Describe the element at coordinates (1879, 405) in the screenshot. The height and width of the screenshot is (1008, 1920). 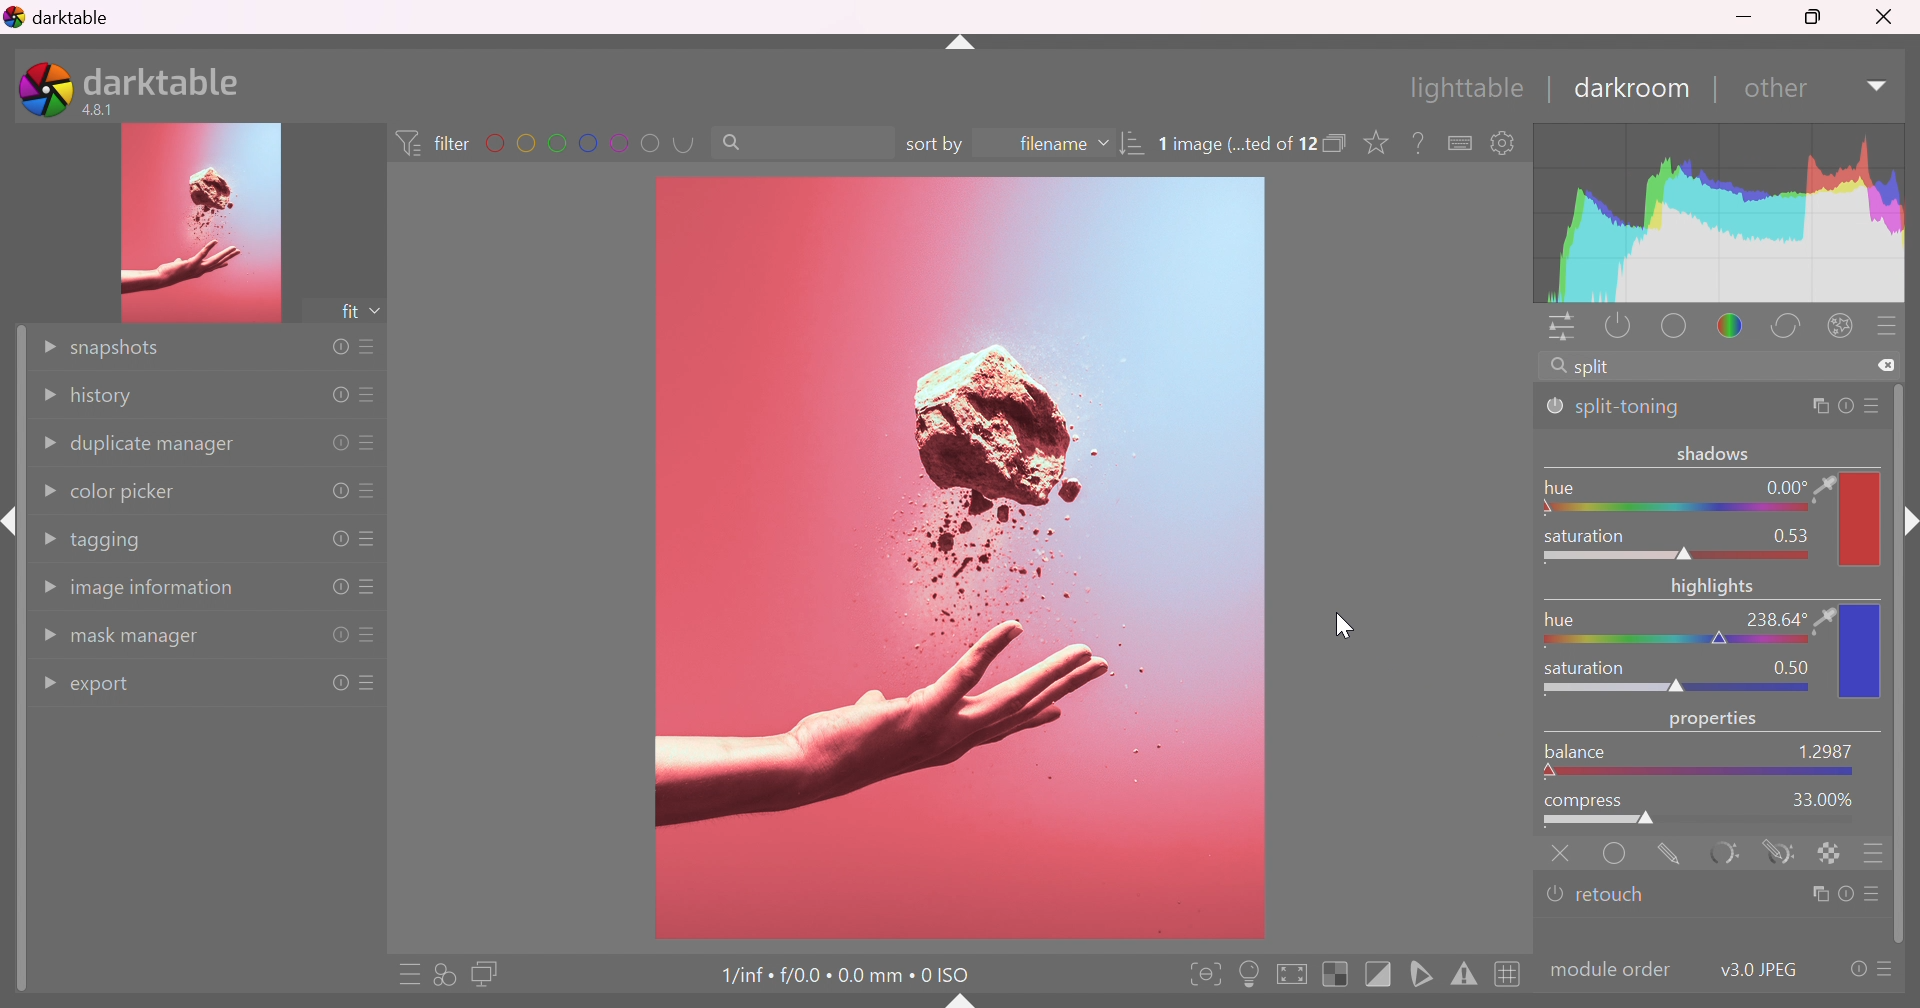
I see `preset` at that location.